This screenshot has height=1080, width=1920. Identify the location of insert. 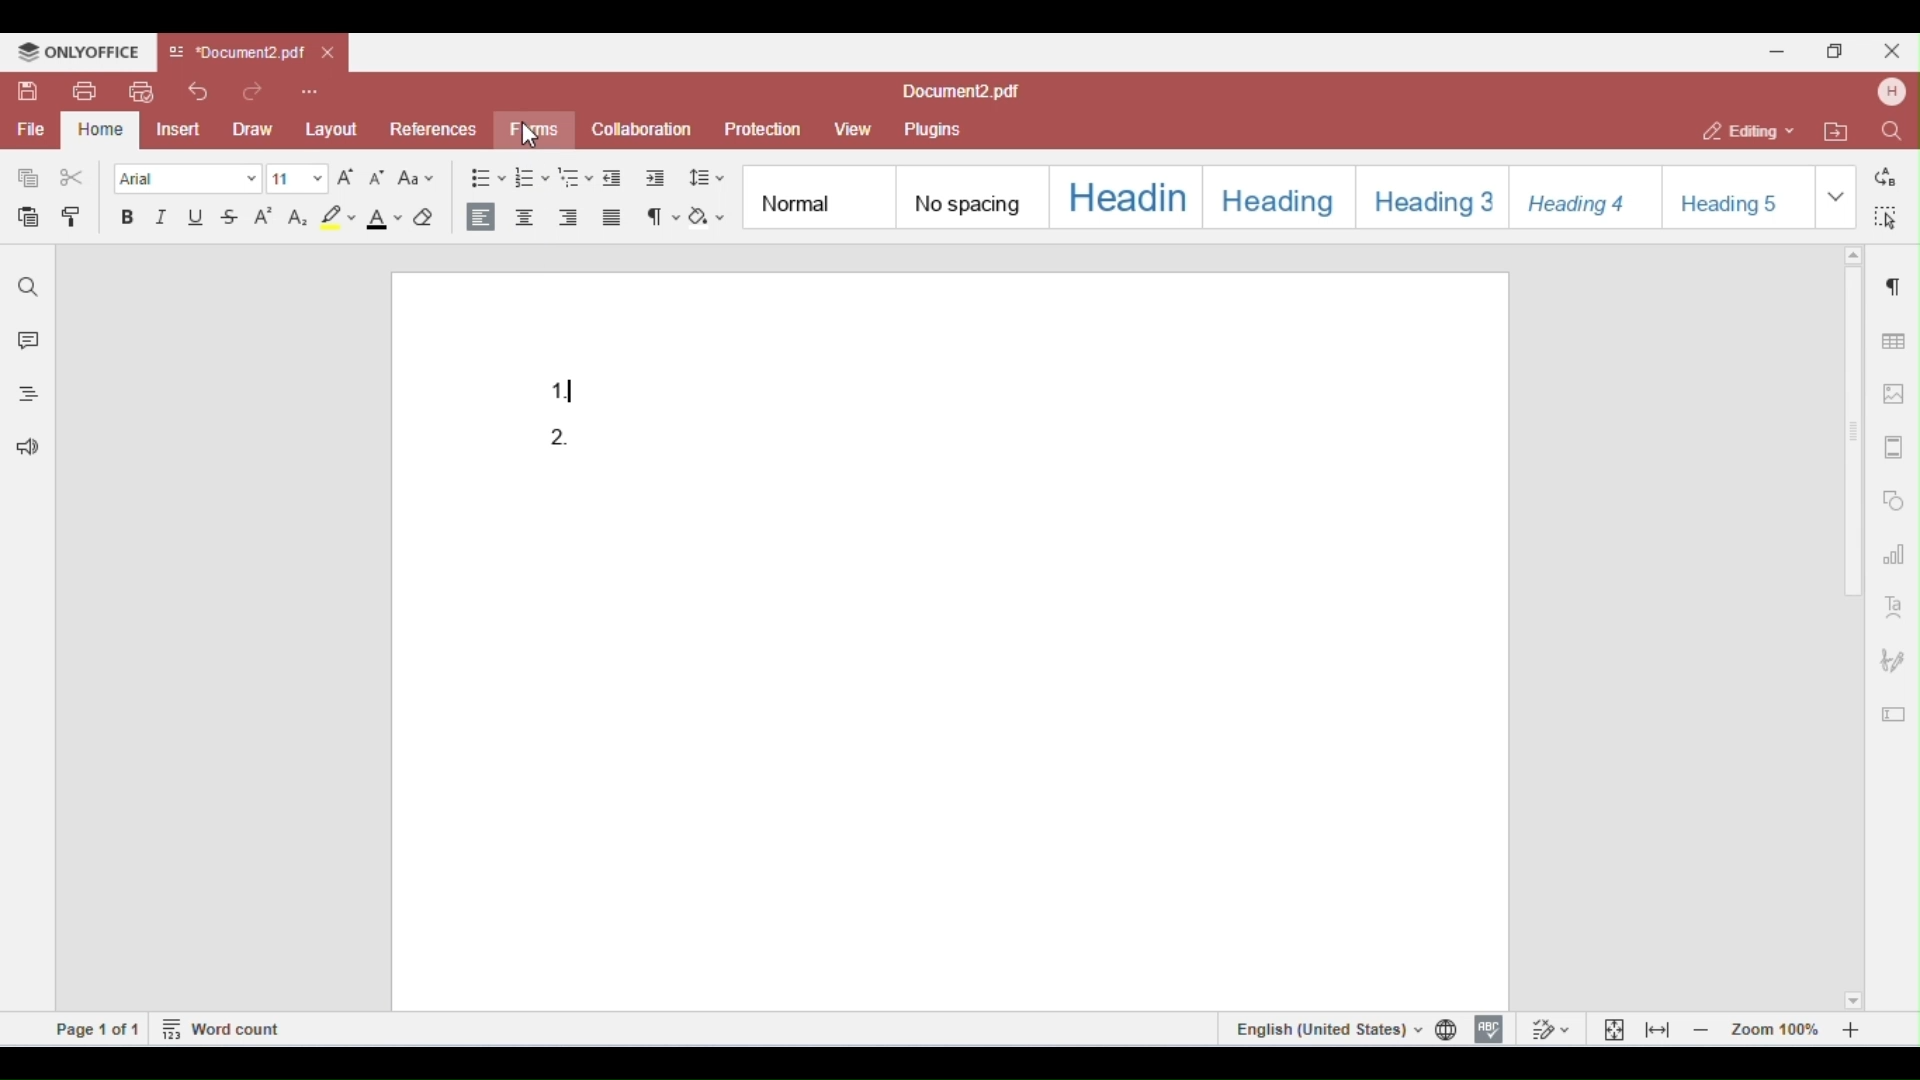
(182, 129).